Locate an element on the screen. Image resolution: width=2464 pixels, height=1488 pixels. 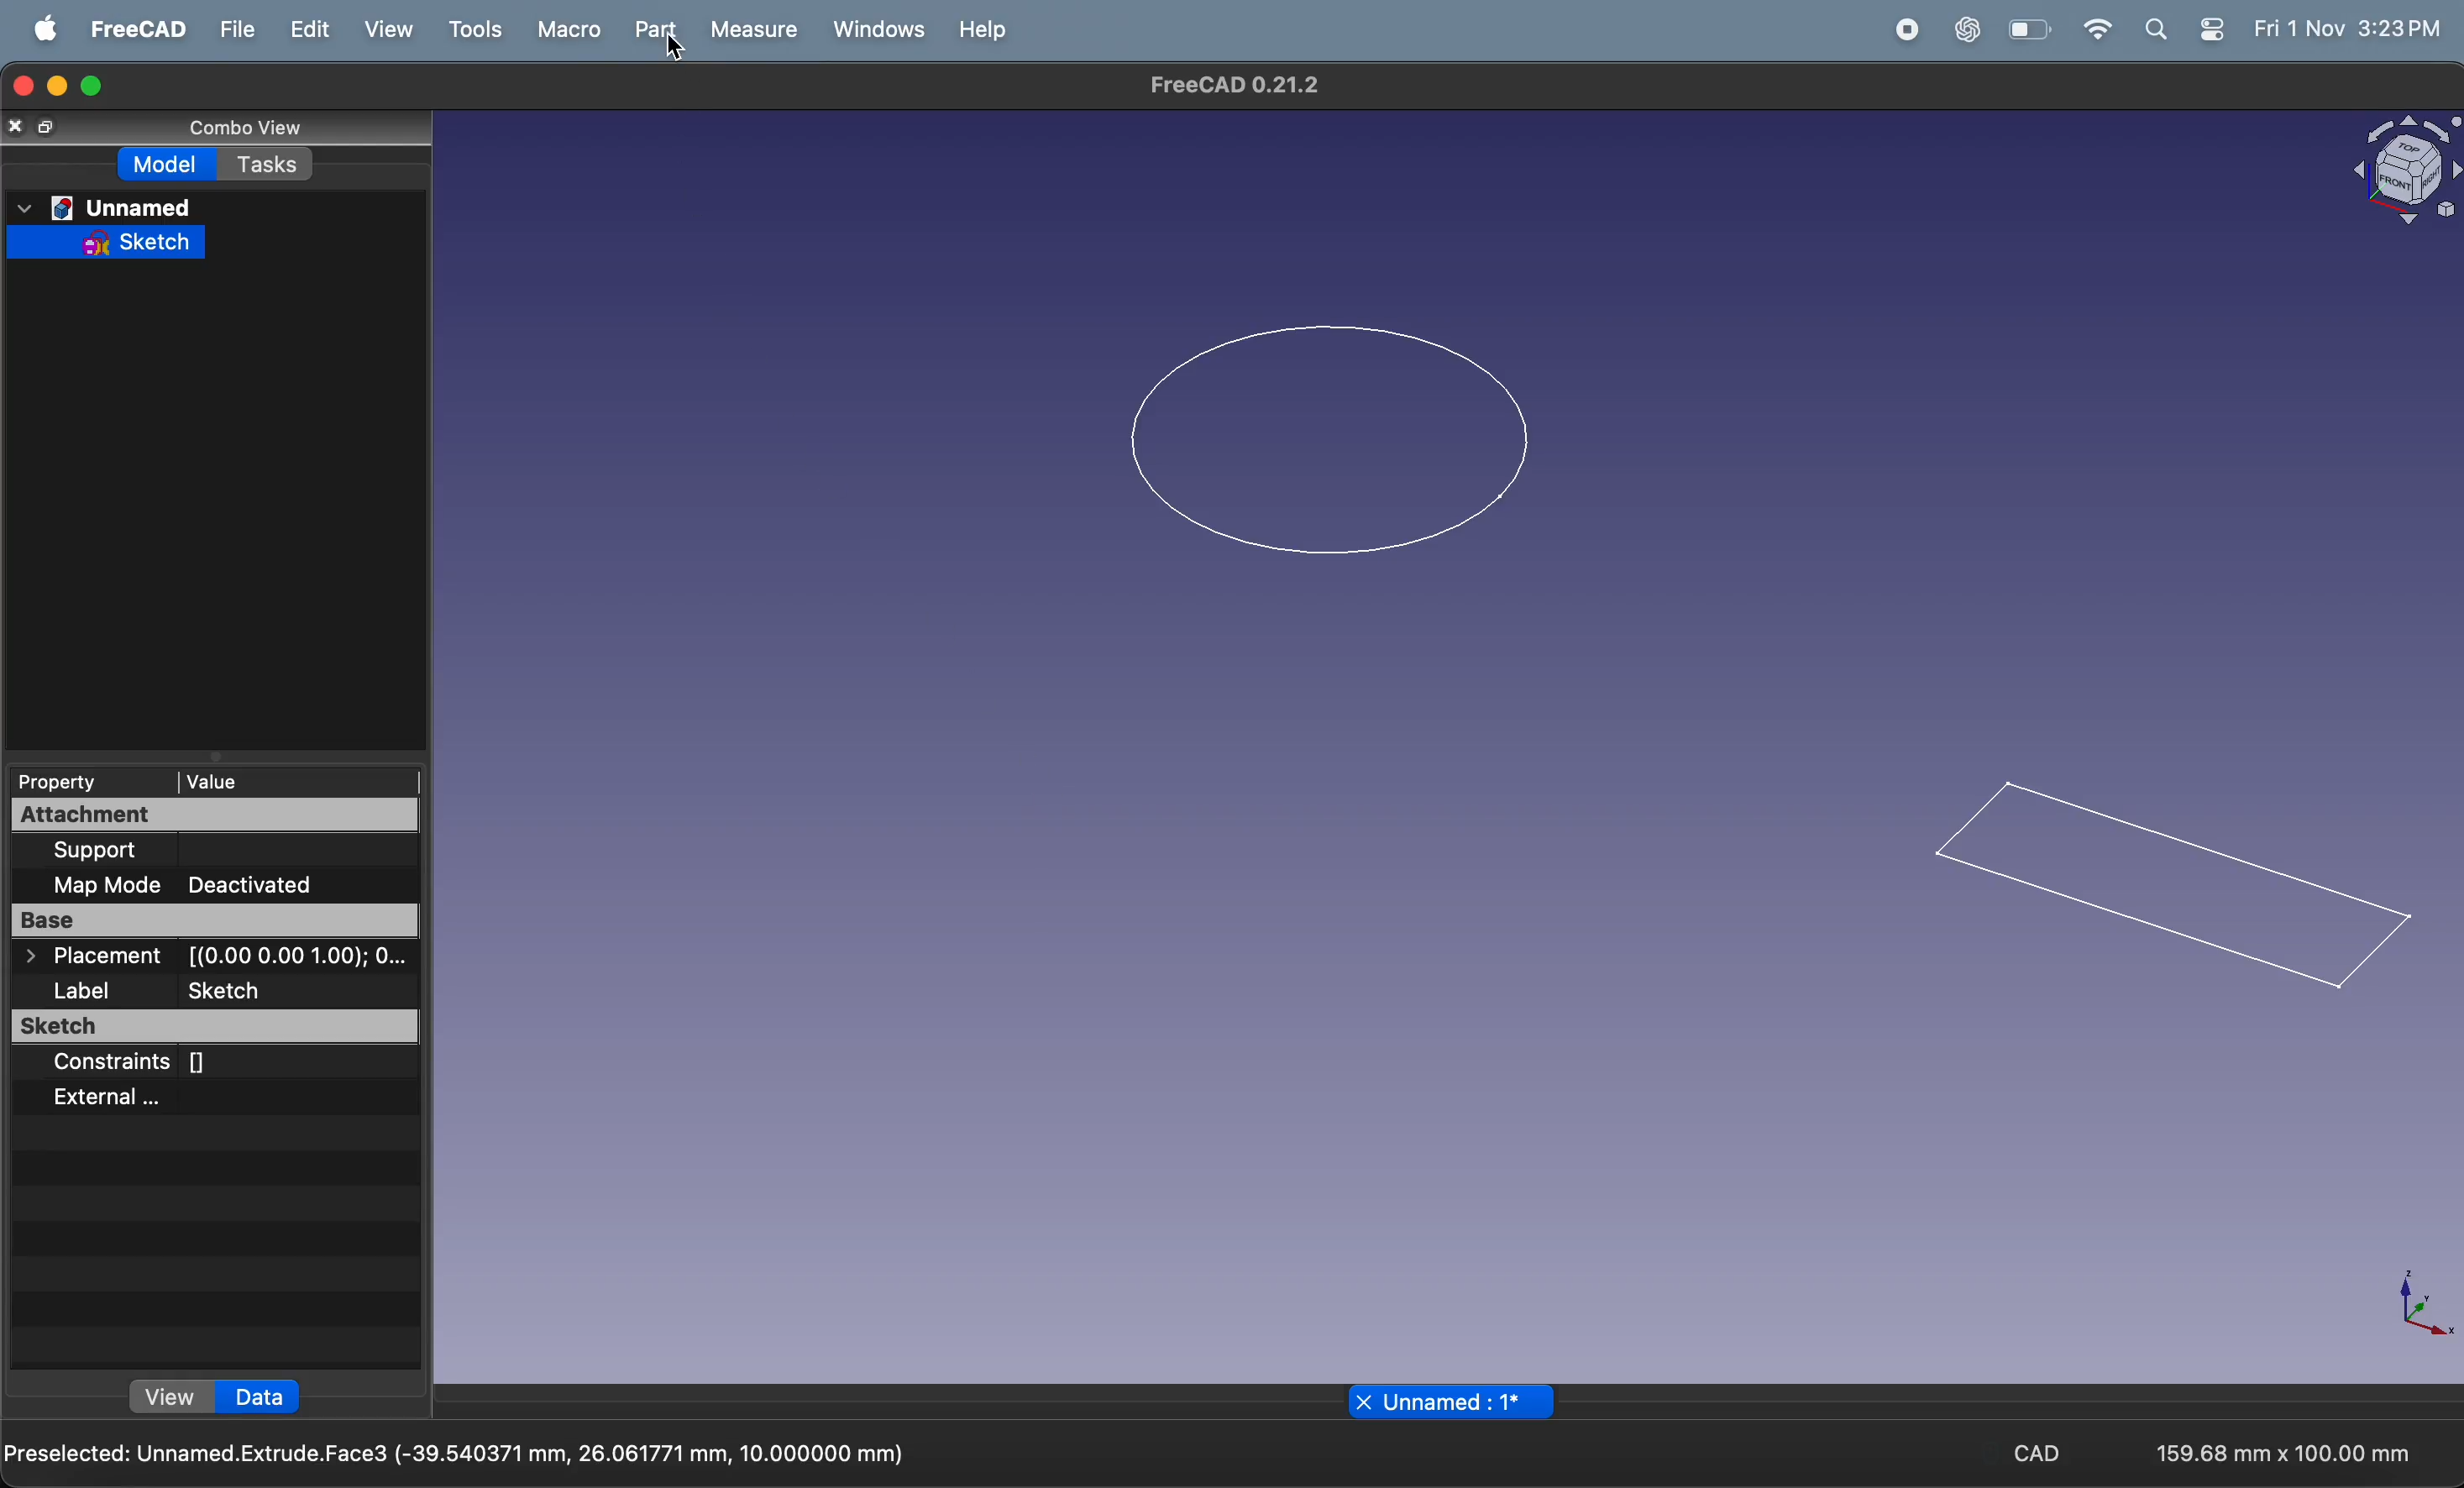
battery is located at coordinates (2027, 31).